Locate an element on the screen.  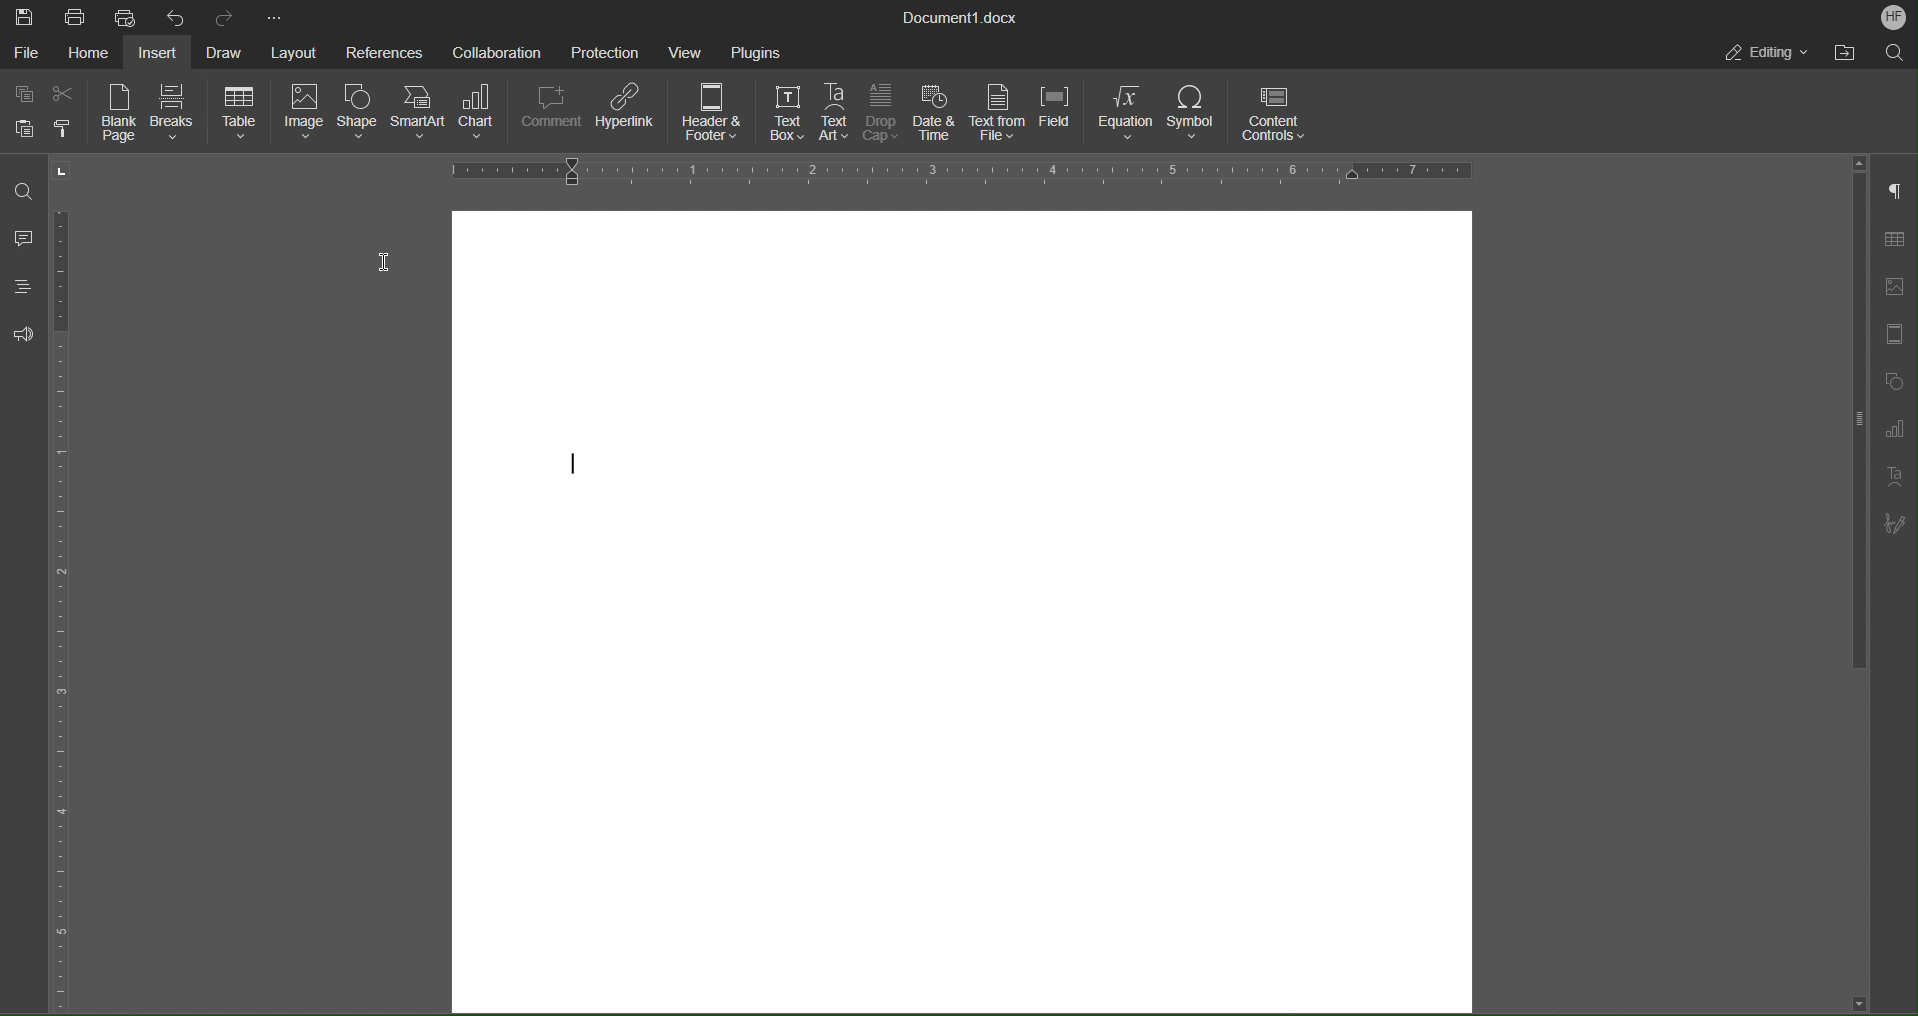
Paste is located at coordinates (26, 130).